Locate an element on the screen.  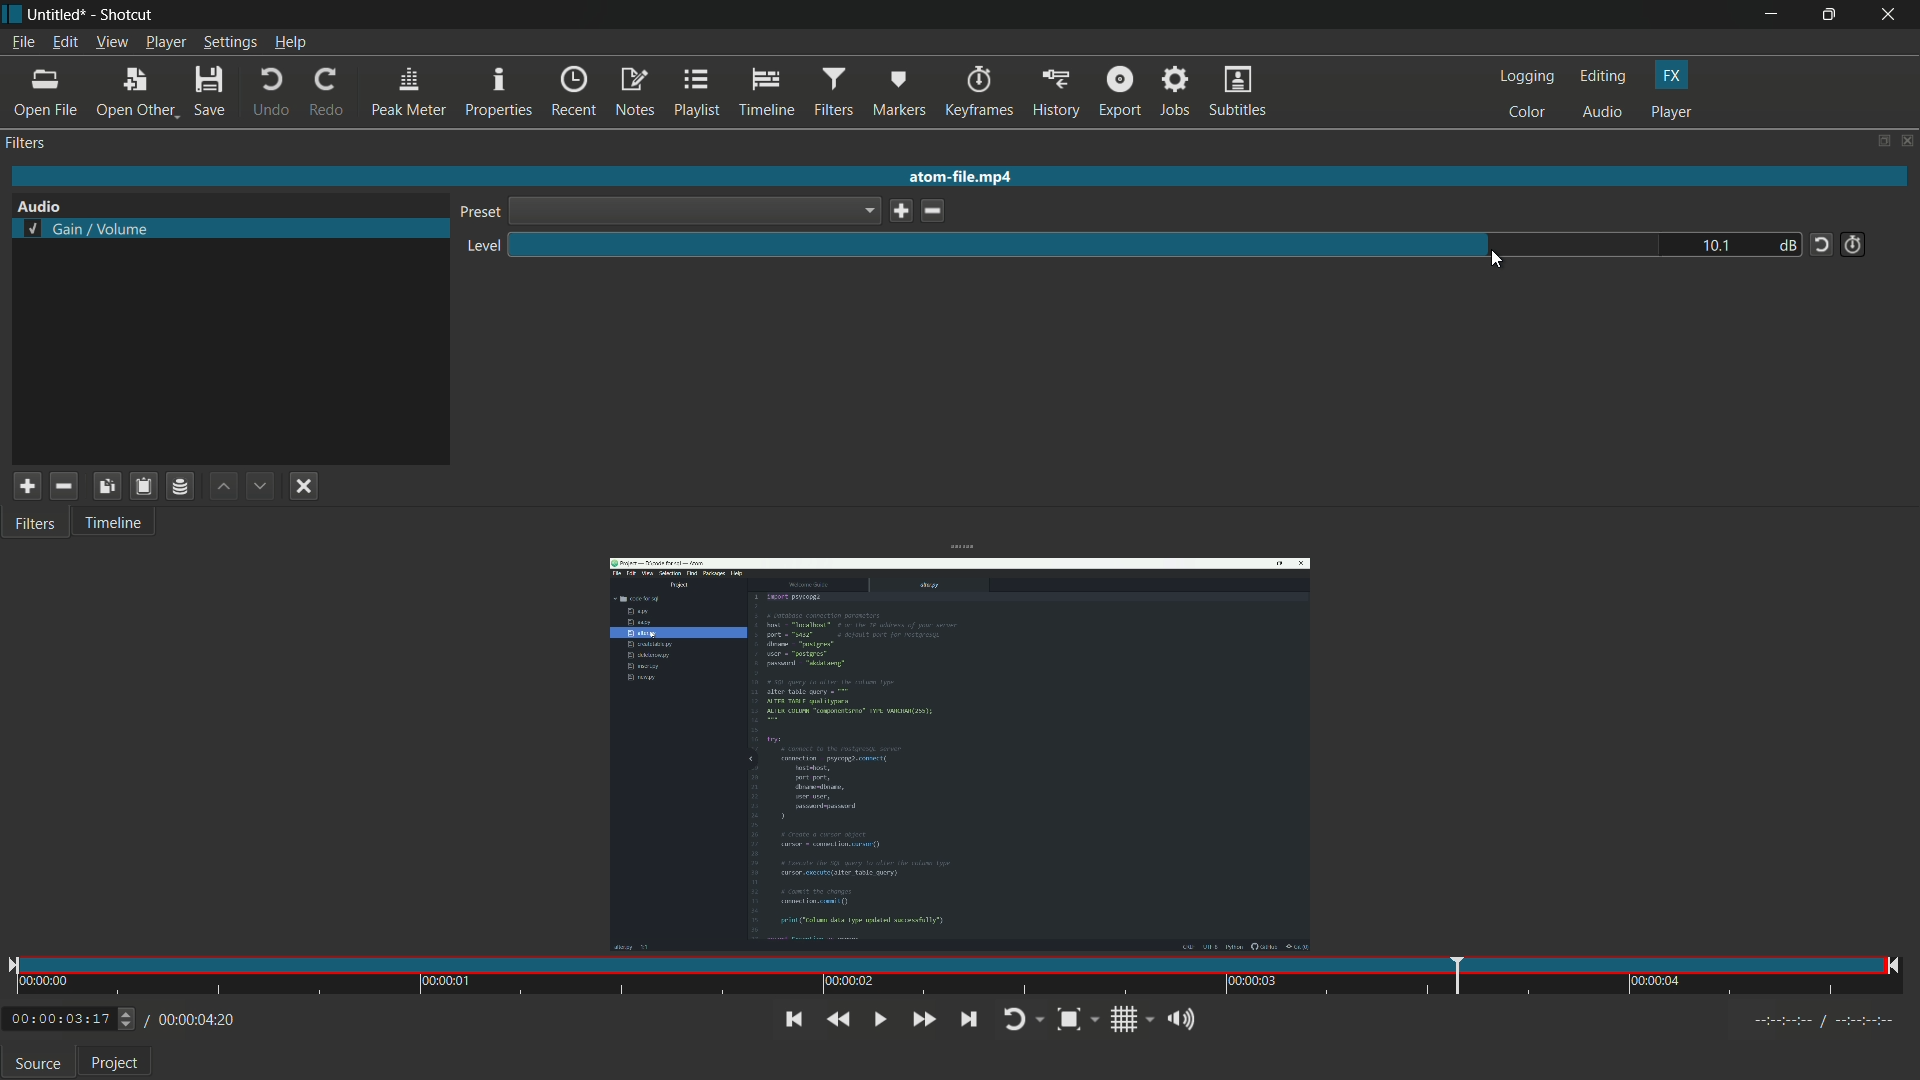
Timecodes is located at coordinates (1826, 1025).